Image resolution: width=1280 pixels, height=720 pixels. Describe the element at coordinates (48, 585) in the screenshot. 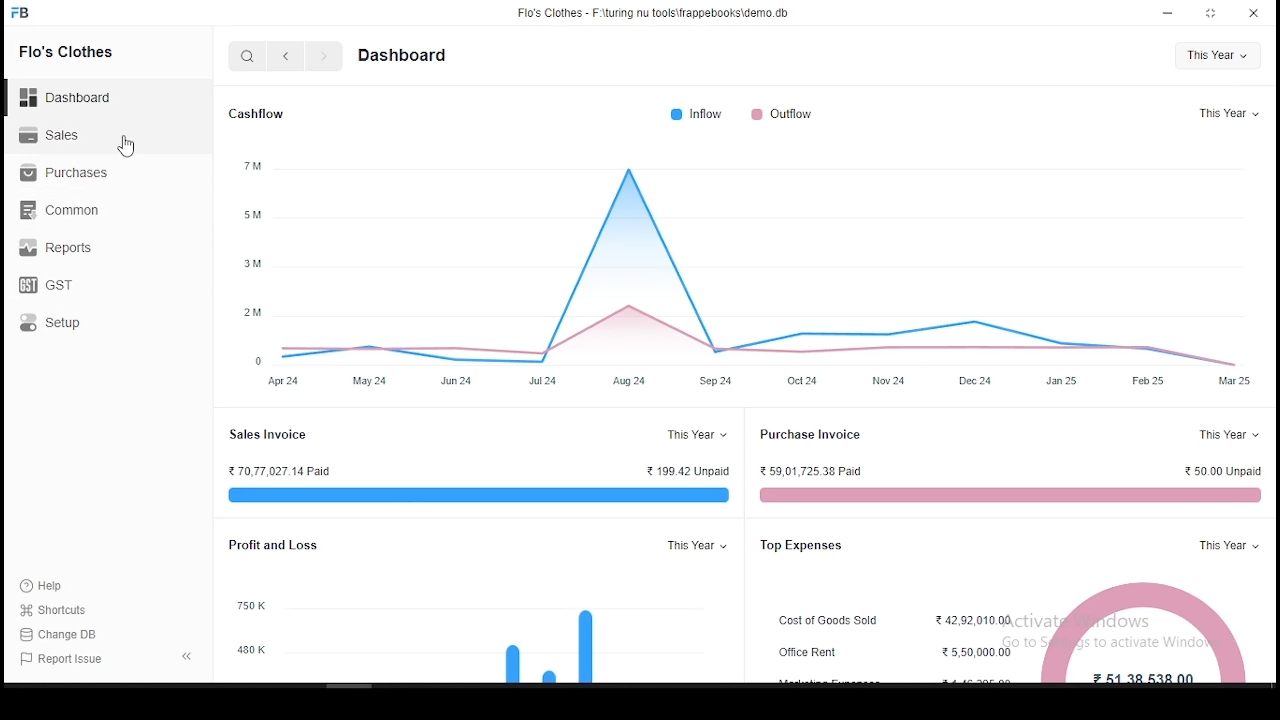

I see `help` at that location.